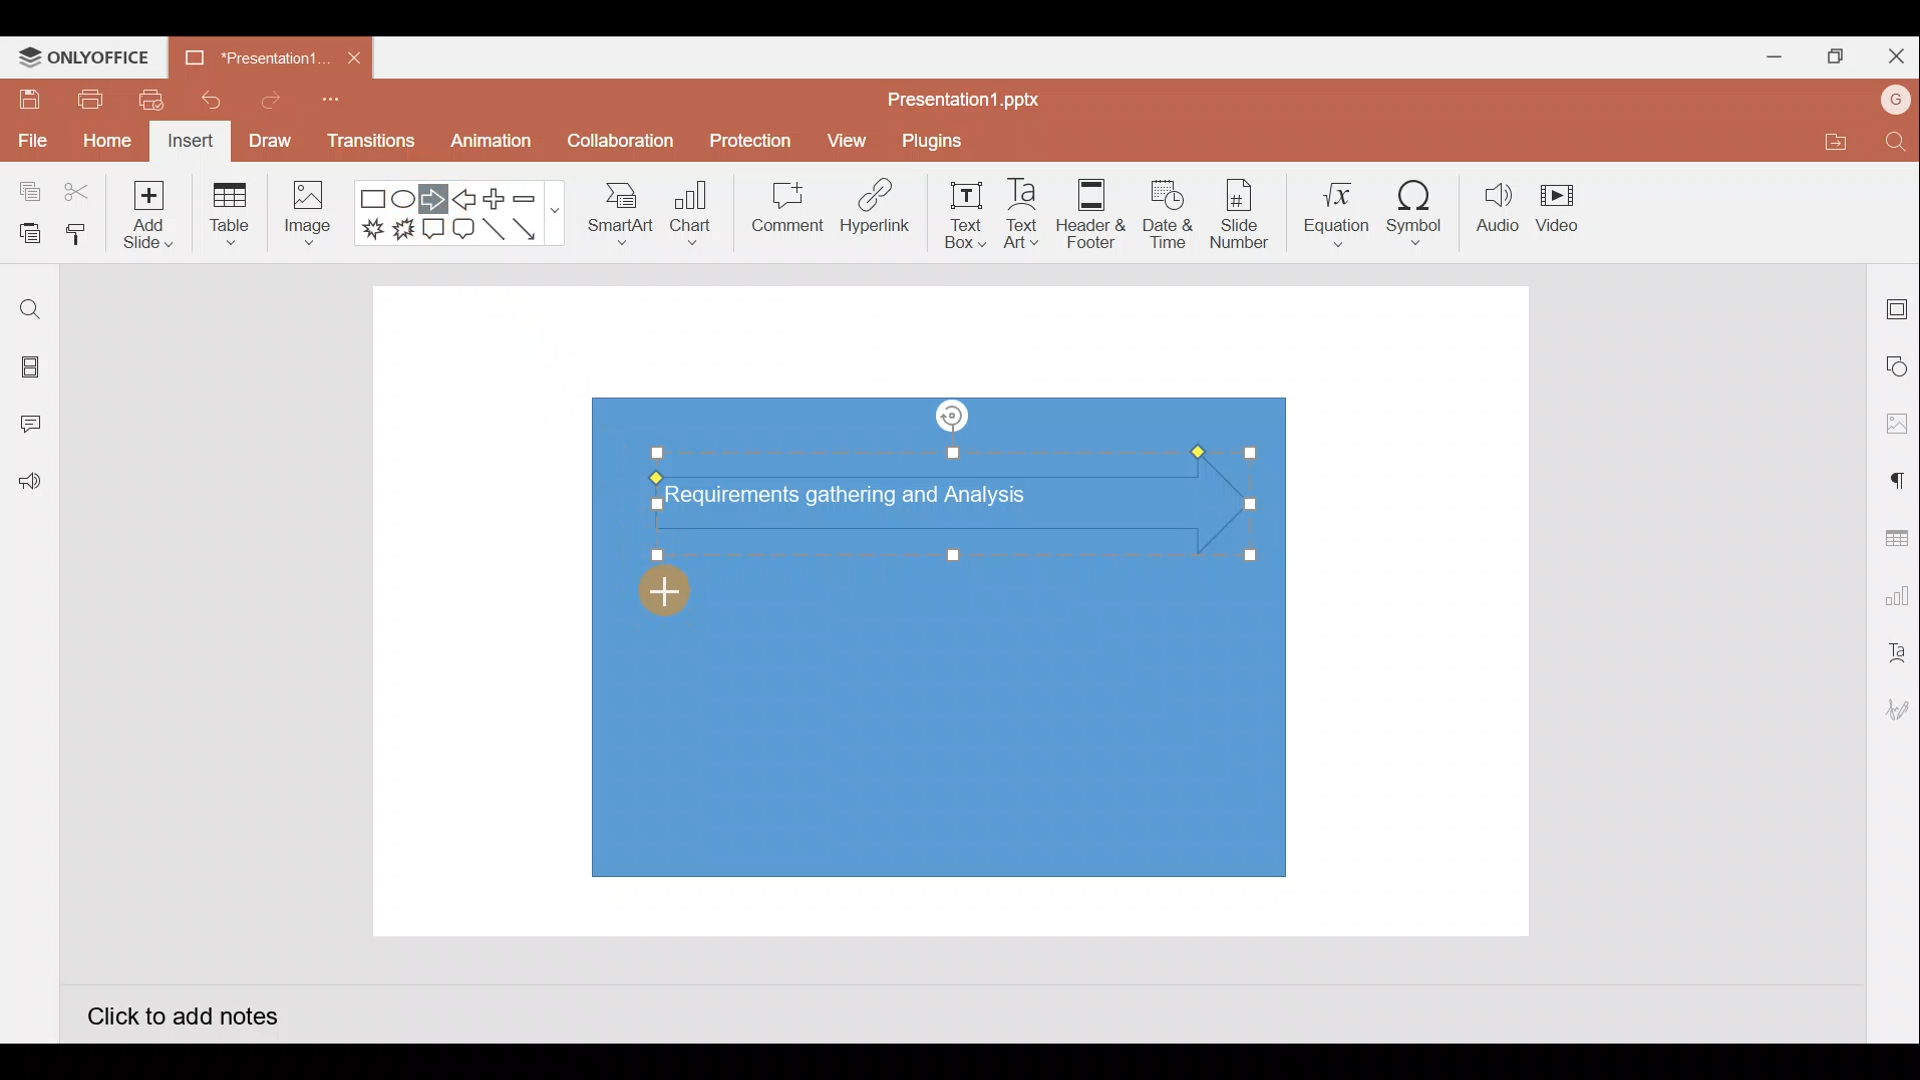 The width and height of the screenshot is (1920, 1080). Describe the element at coordinates (619, 210) in the screenshot. I see `SmartArt` at that location.